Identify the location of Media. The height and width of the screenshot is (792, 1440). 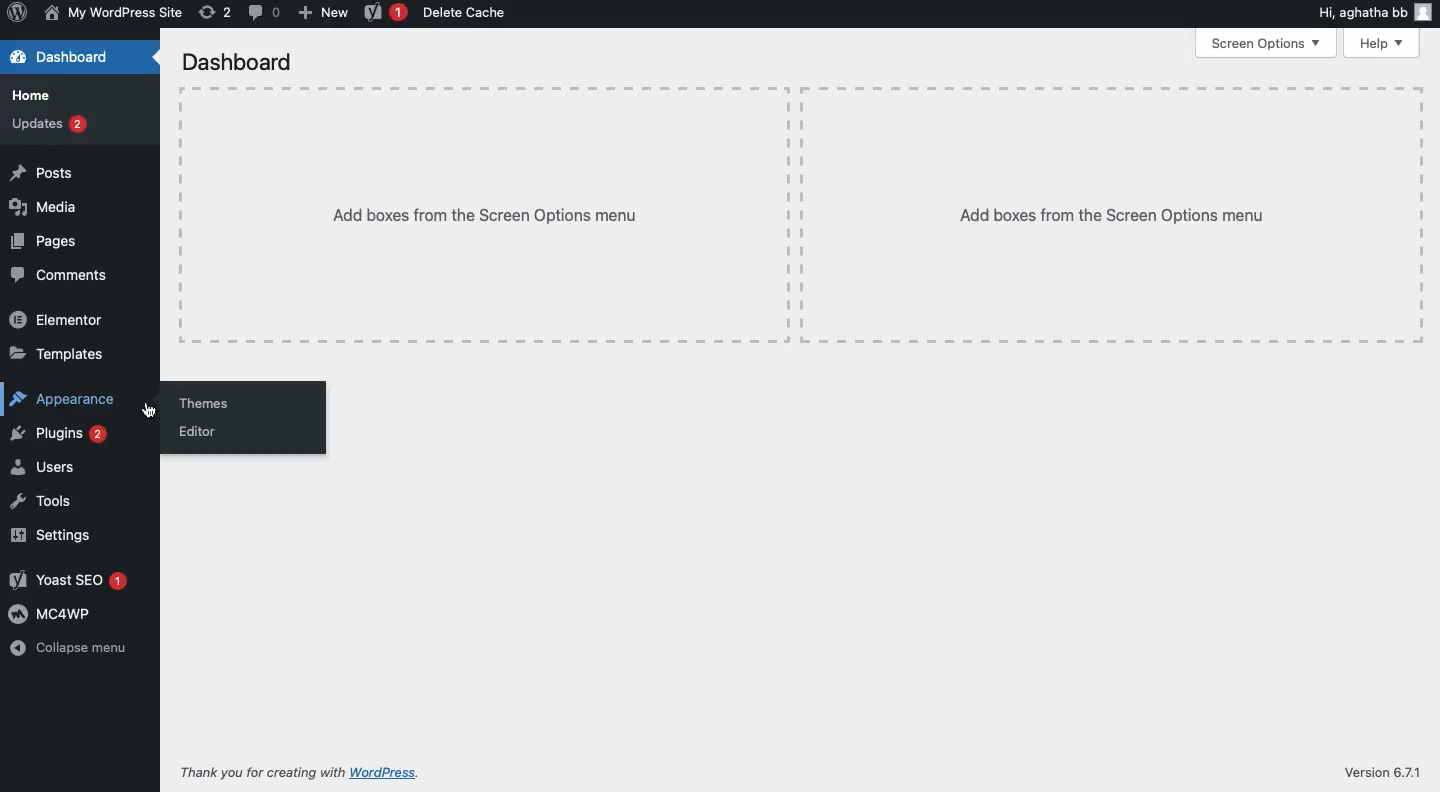
(49, 208).